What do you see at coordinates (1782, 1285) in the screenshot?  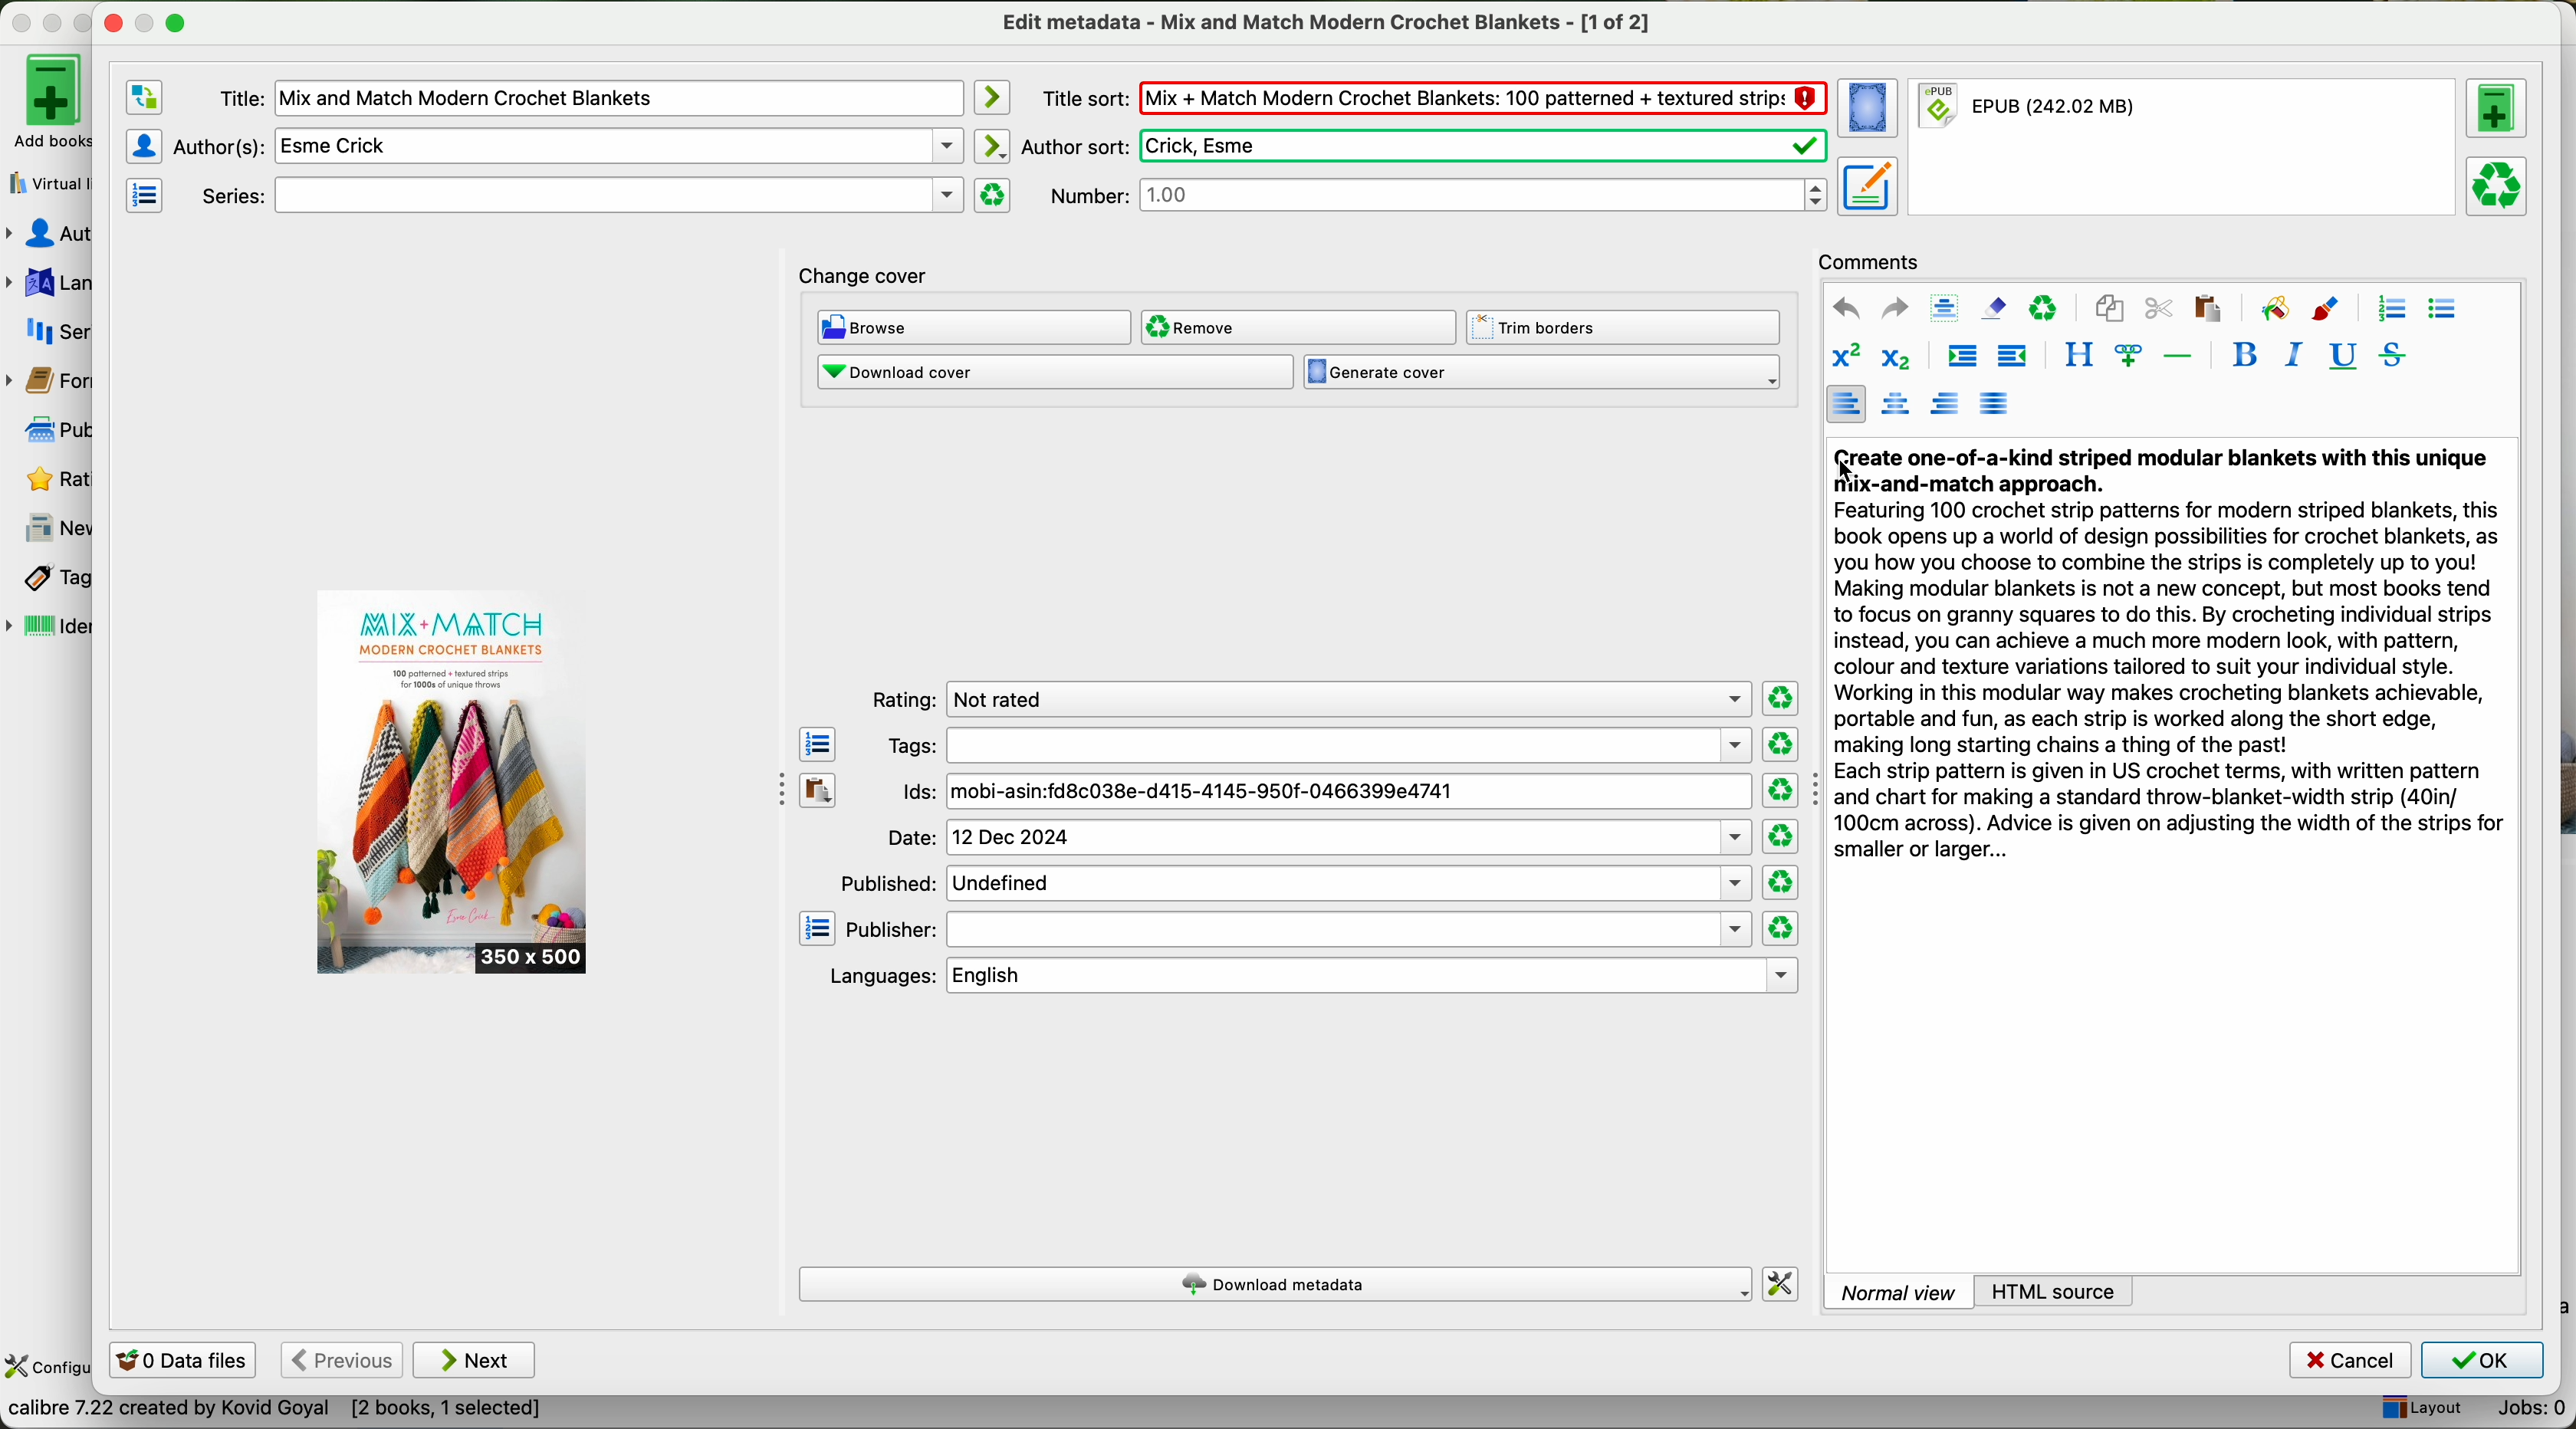 I see `change how calibre downloads metadata` at bounding box center [1782, 1285].